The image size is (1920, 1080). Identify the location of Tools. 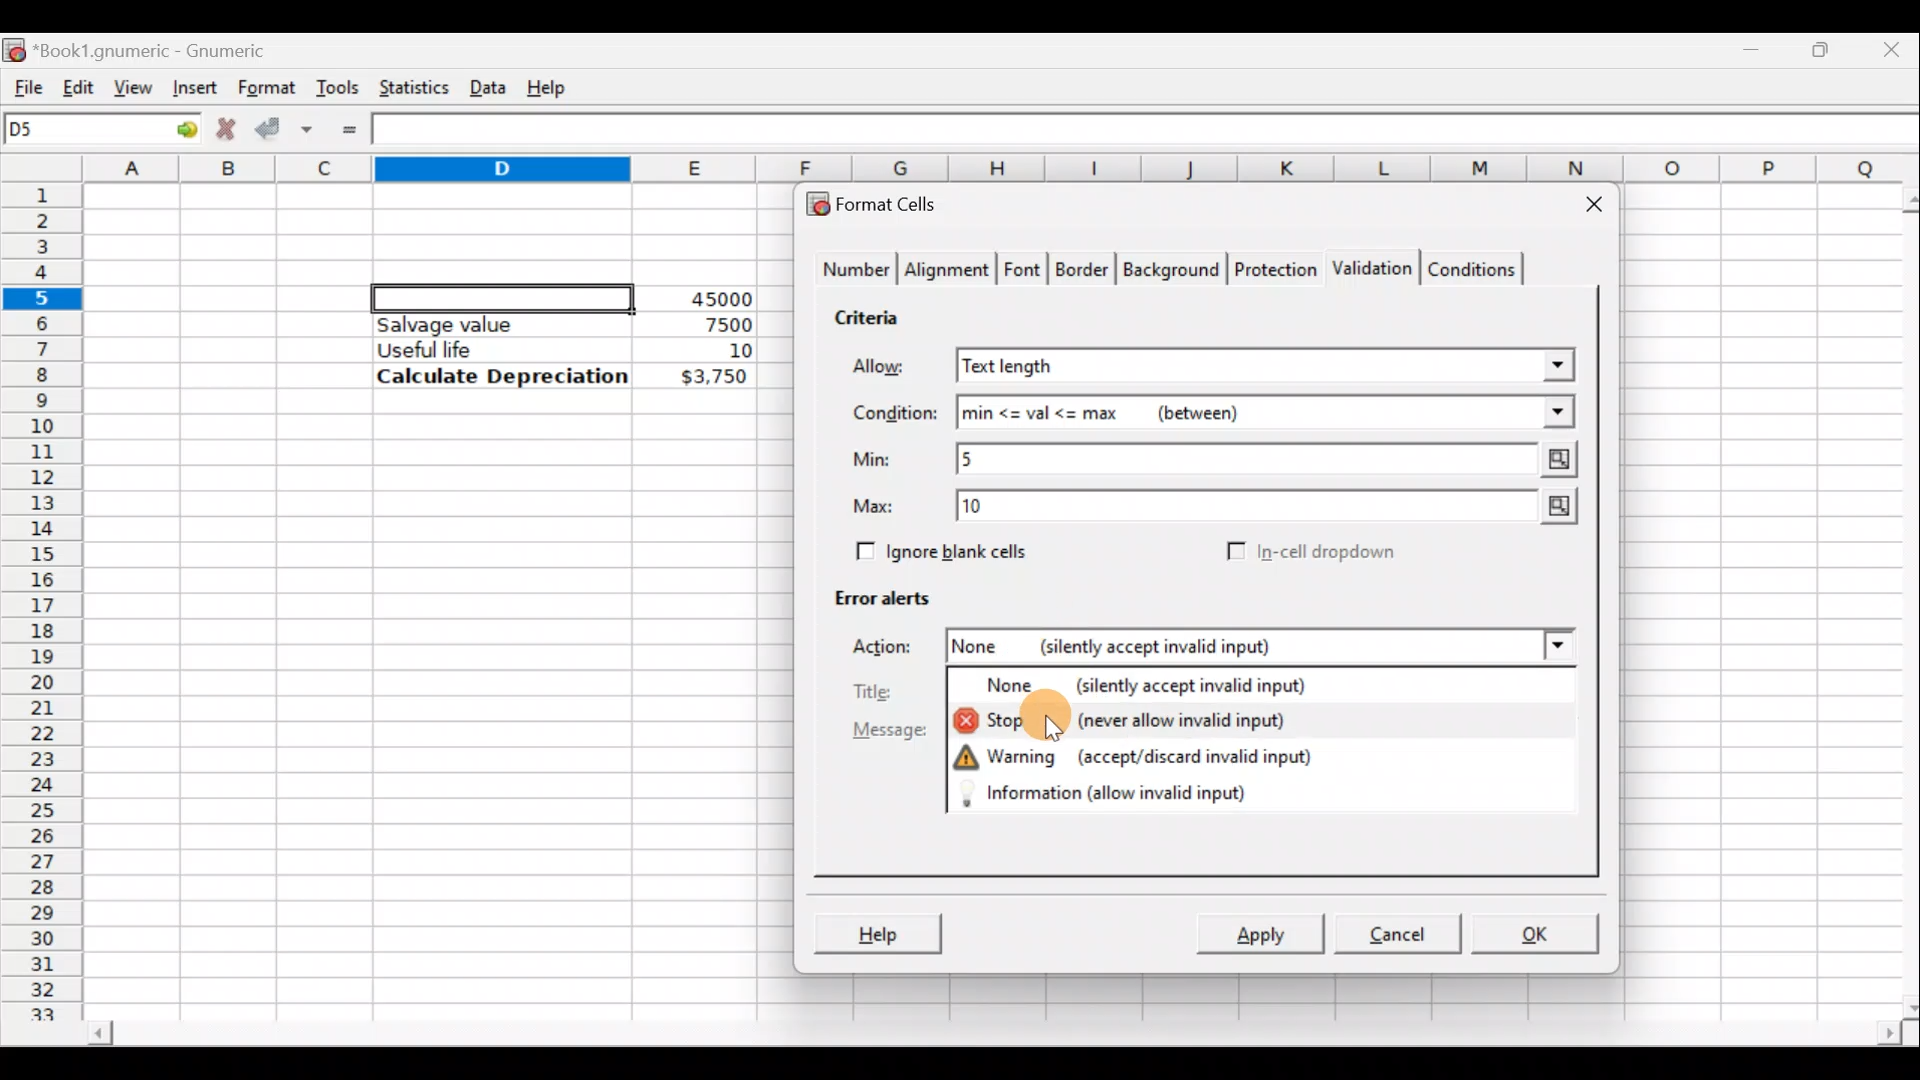
(337, 86).